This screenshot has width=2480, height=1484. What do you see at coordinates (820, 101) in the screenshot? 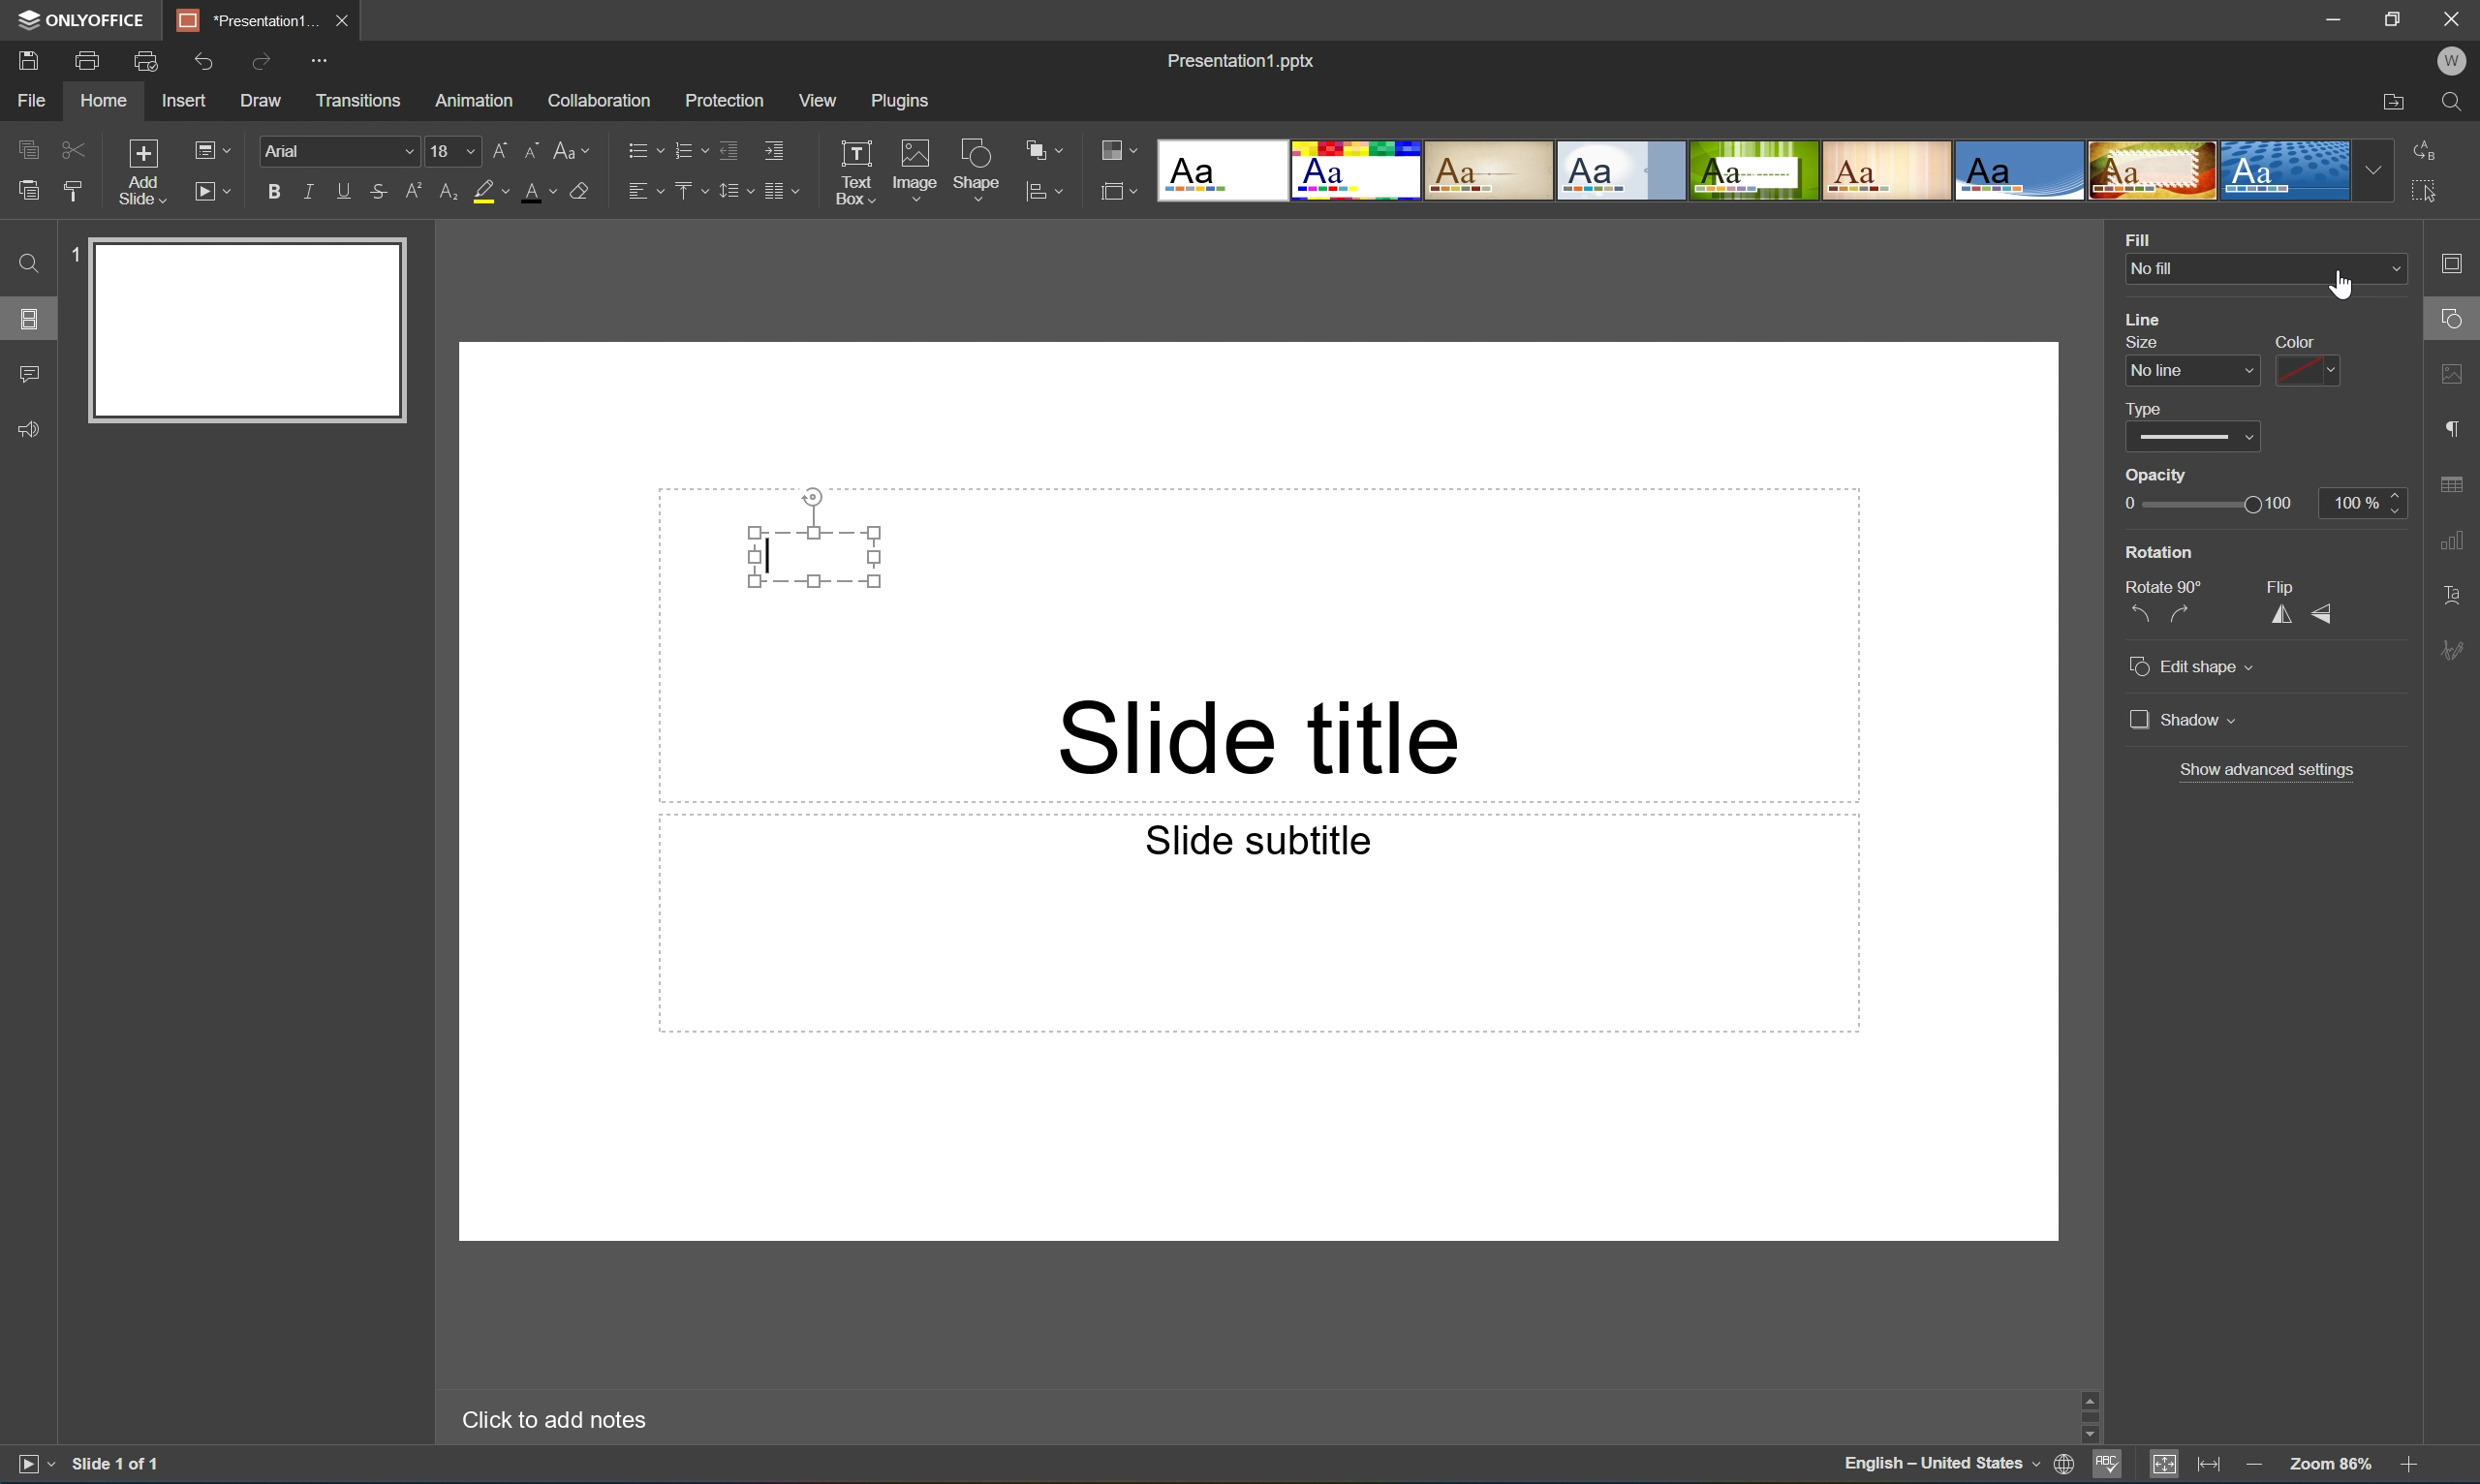
I see `View` at bounding box center [820, 101].